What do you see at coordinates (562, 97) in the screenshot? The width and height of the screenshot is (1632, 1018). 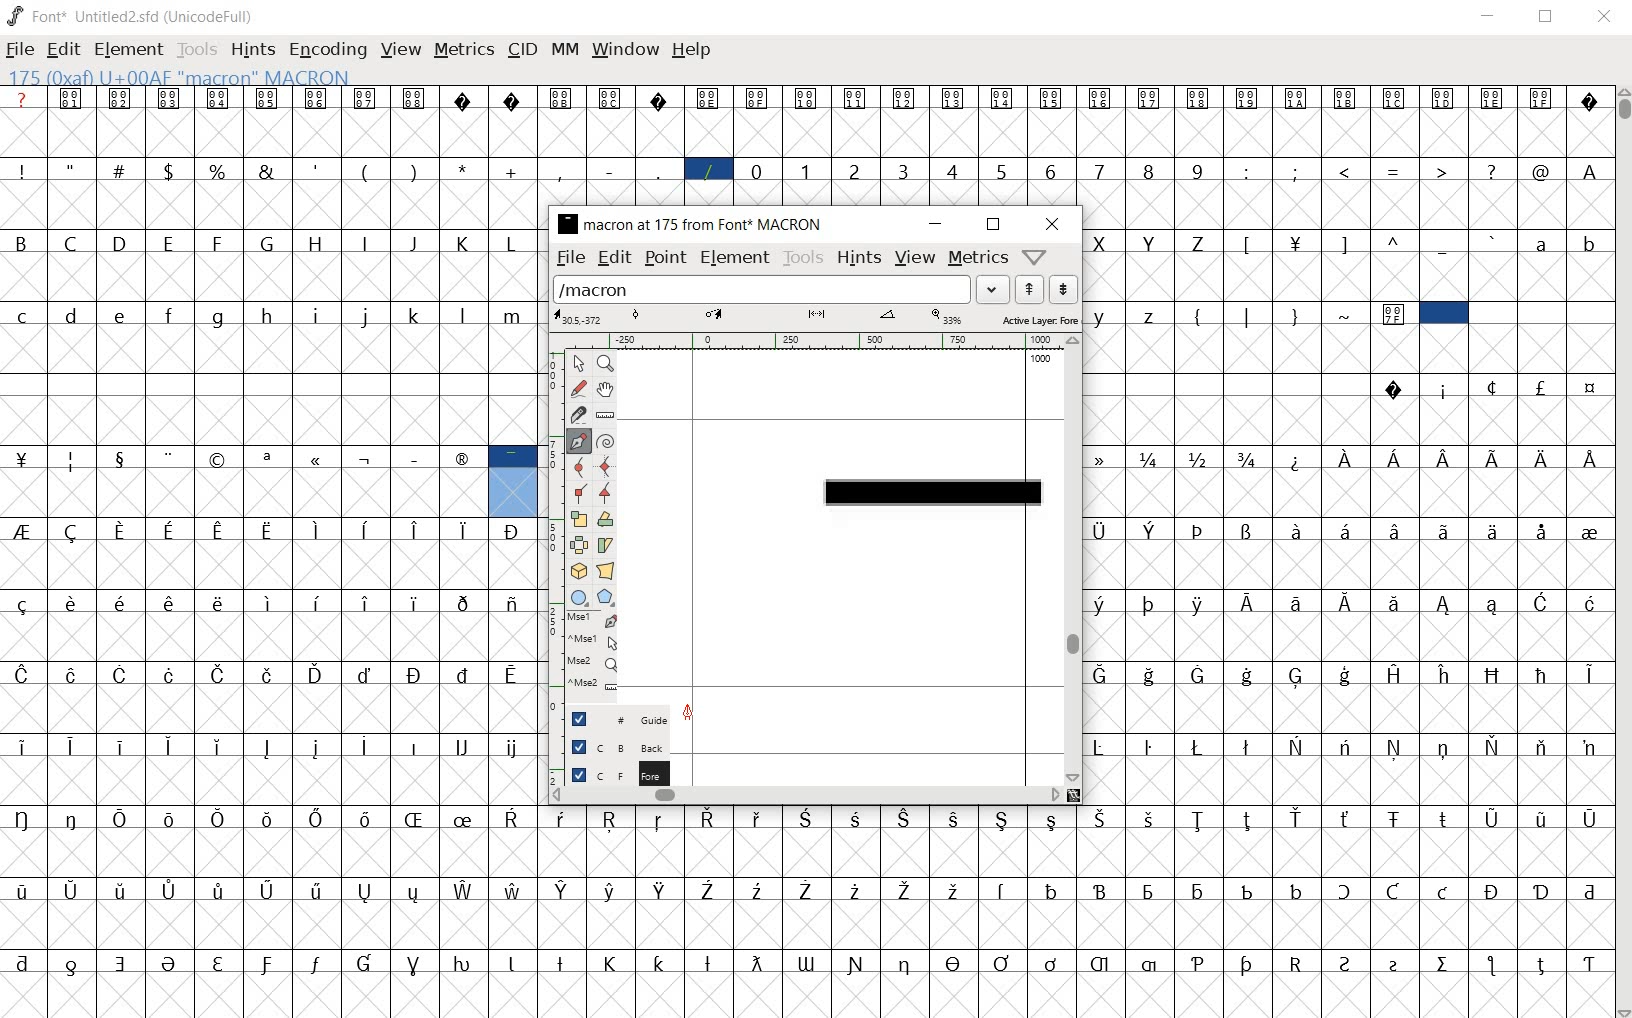 I see `Symbol` at bounding box center [562, 97].